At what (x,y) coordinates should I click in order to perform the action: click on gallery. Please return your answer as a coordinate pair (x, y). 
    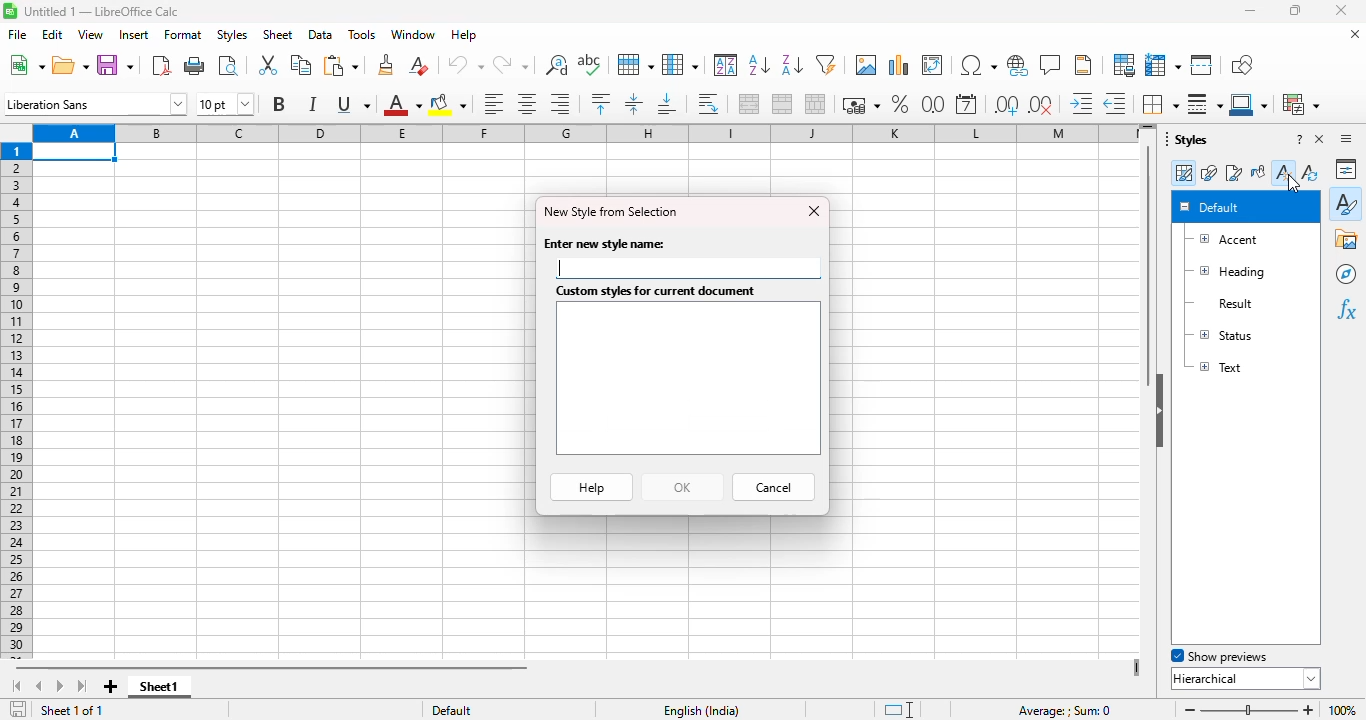
    Looking at the image, I should click on (1347, 239).